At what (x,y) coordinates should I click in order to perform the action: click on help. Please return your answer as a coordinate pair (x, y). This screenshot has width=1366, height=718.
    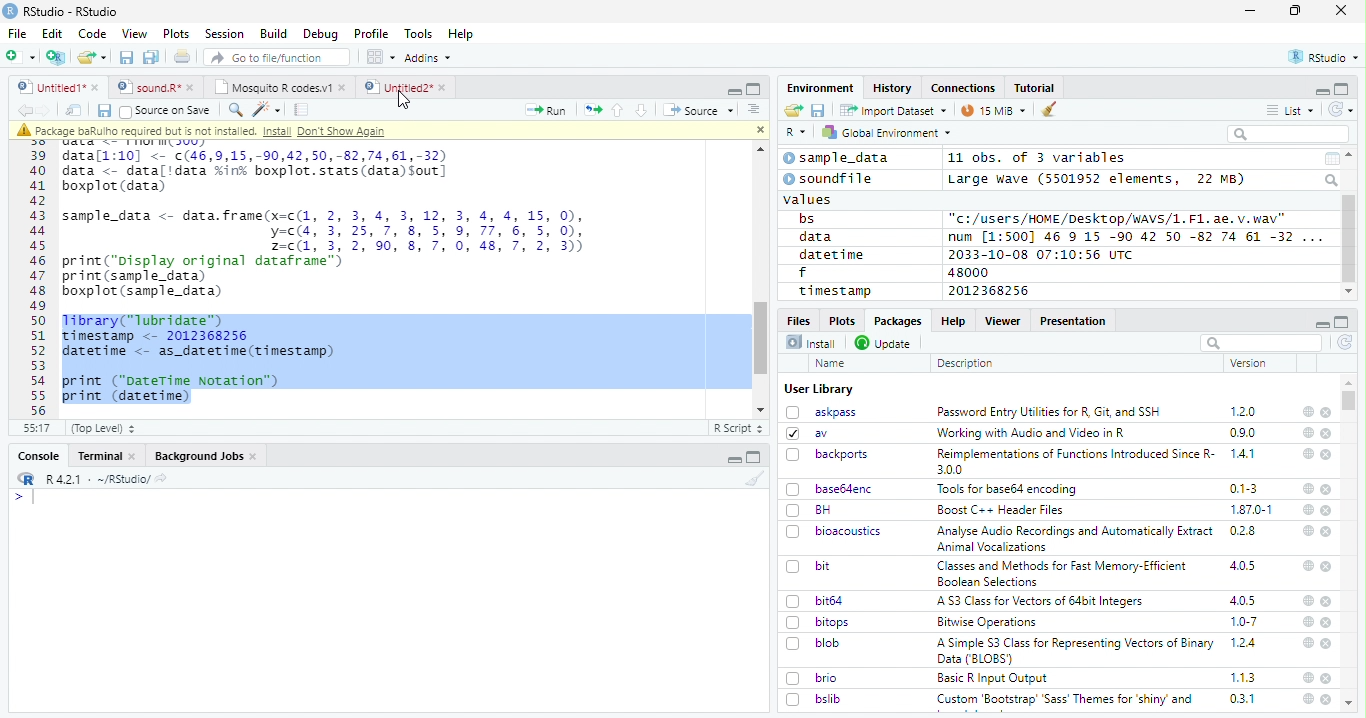
    Looking at the image, I should click on (1307, 565).